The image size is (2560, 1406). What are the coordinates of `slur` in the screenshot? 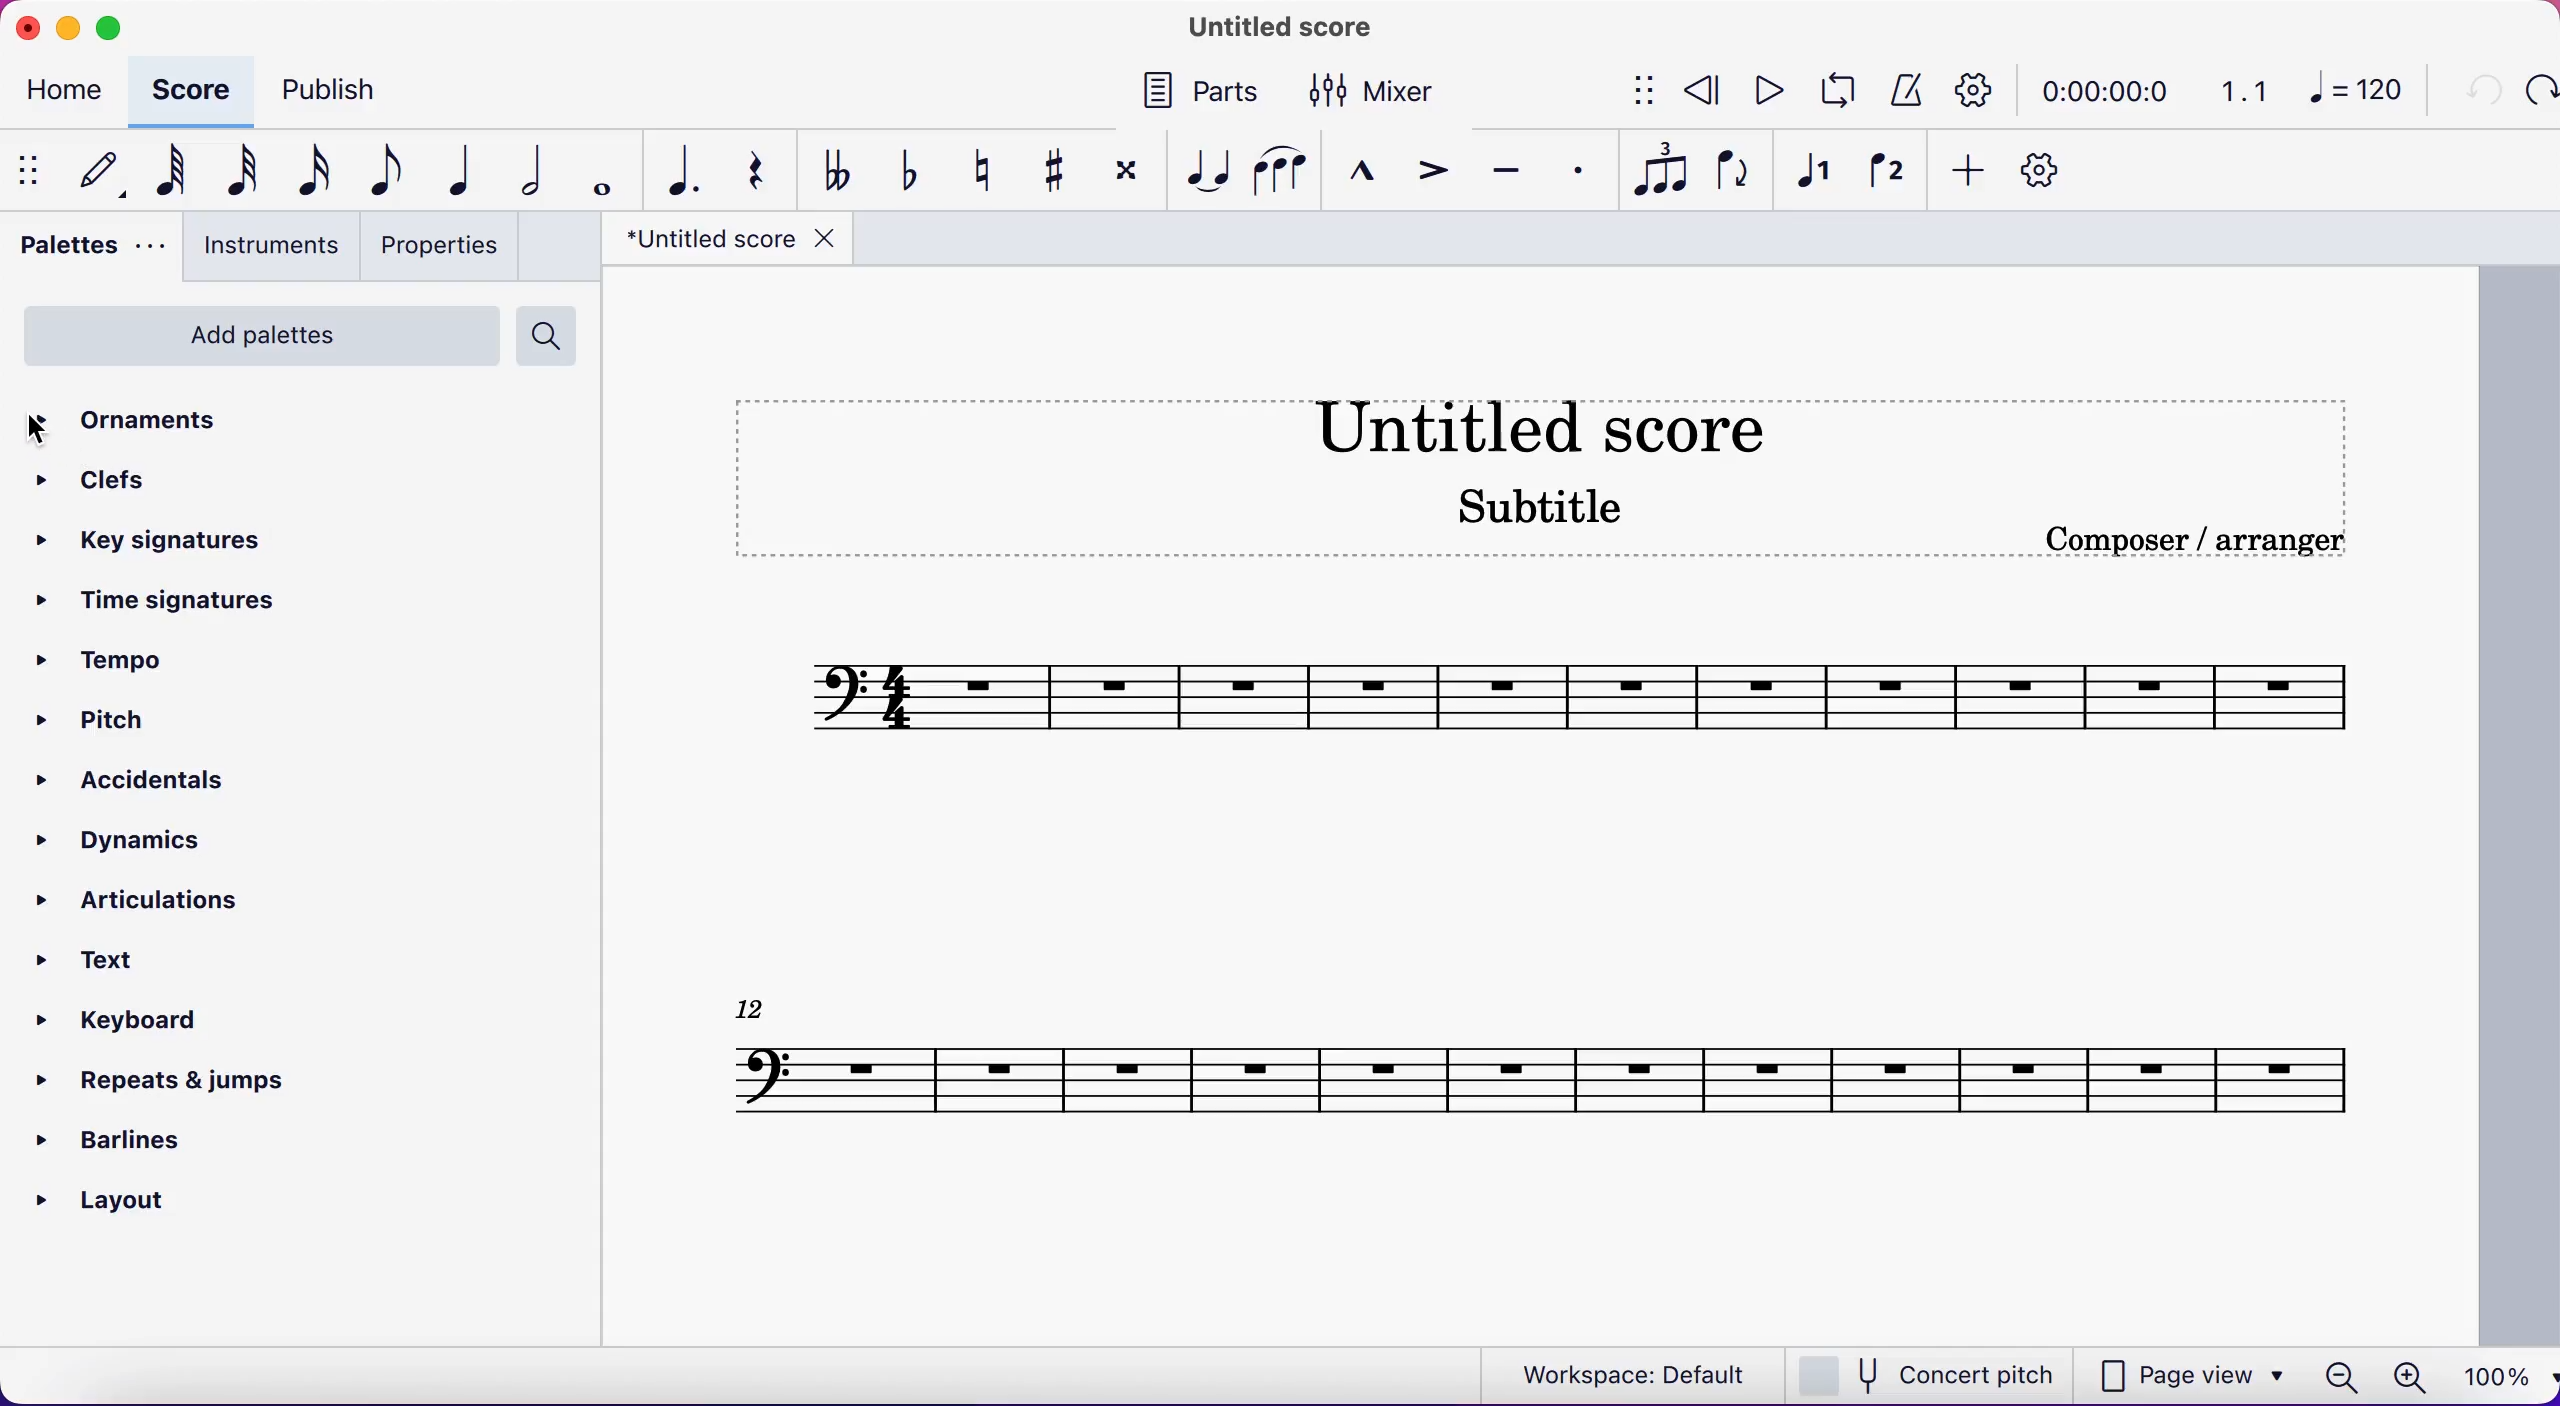 It's located at (1280, 171).